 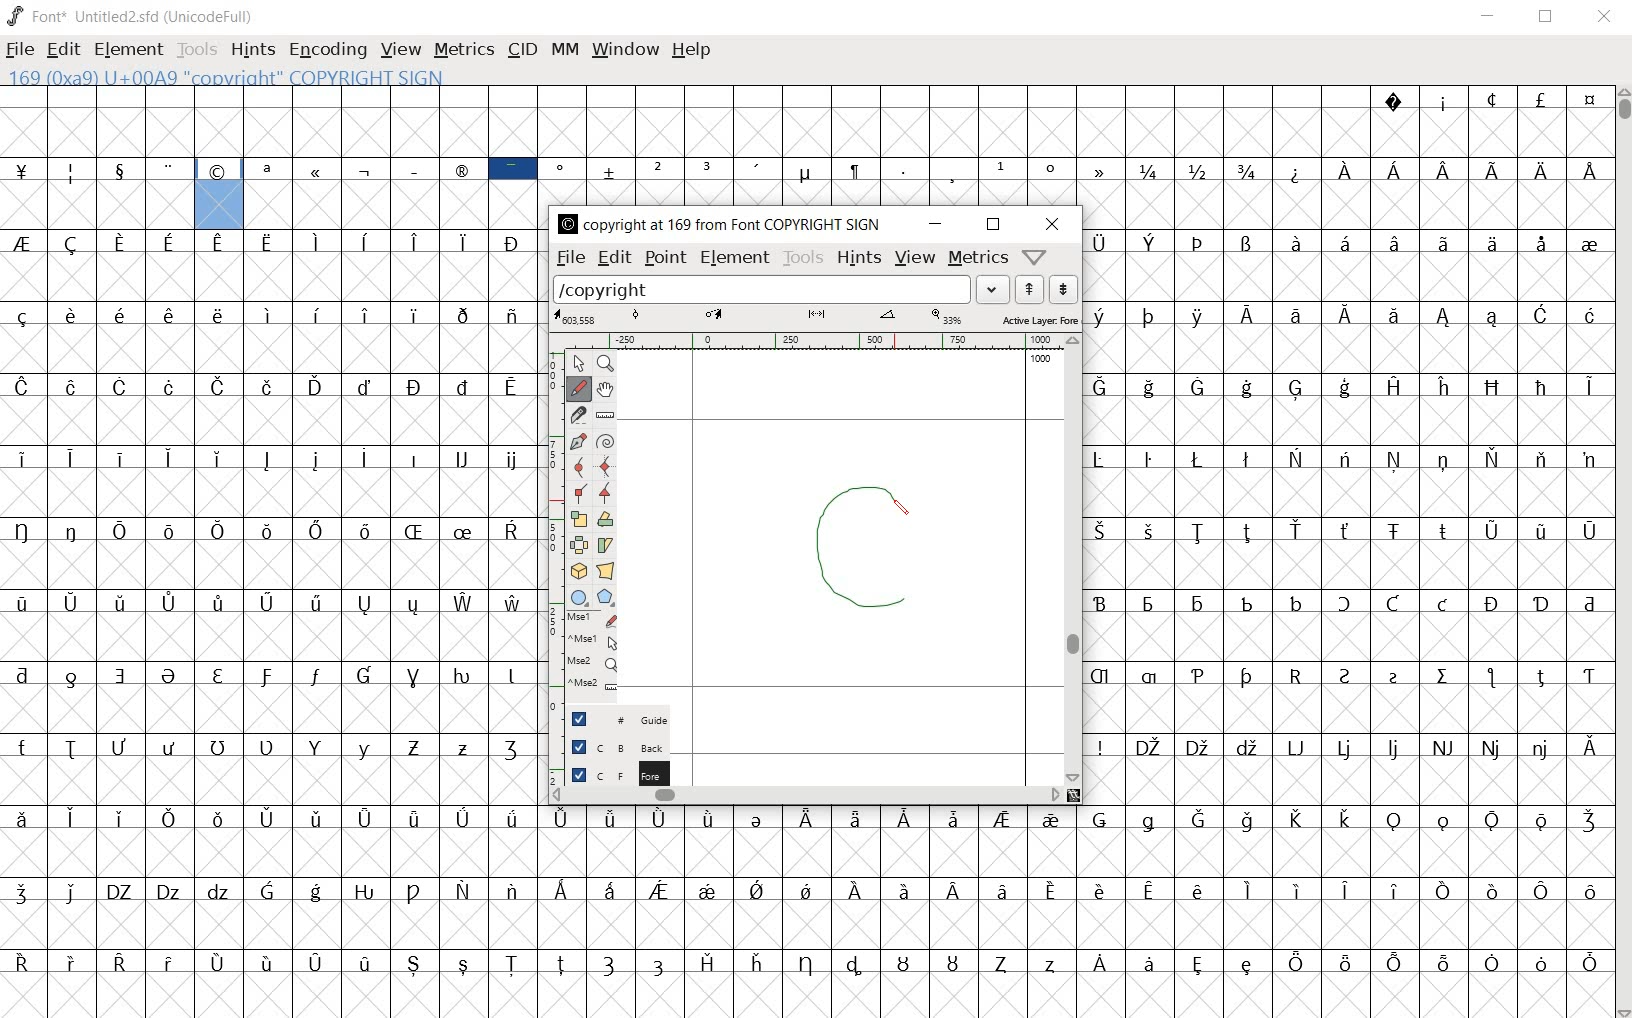 What do you see at coordinates (1075, 909) in the screenshot?
I see `glyph characters` at bounding box center [1075, 909].